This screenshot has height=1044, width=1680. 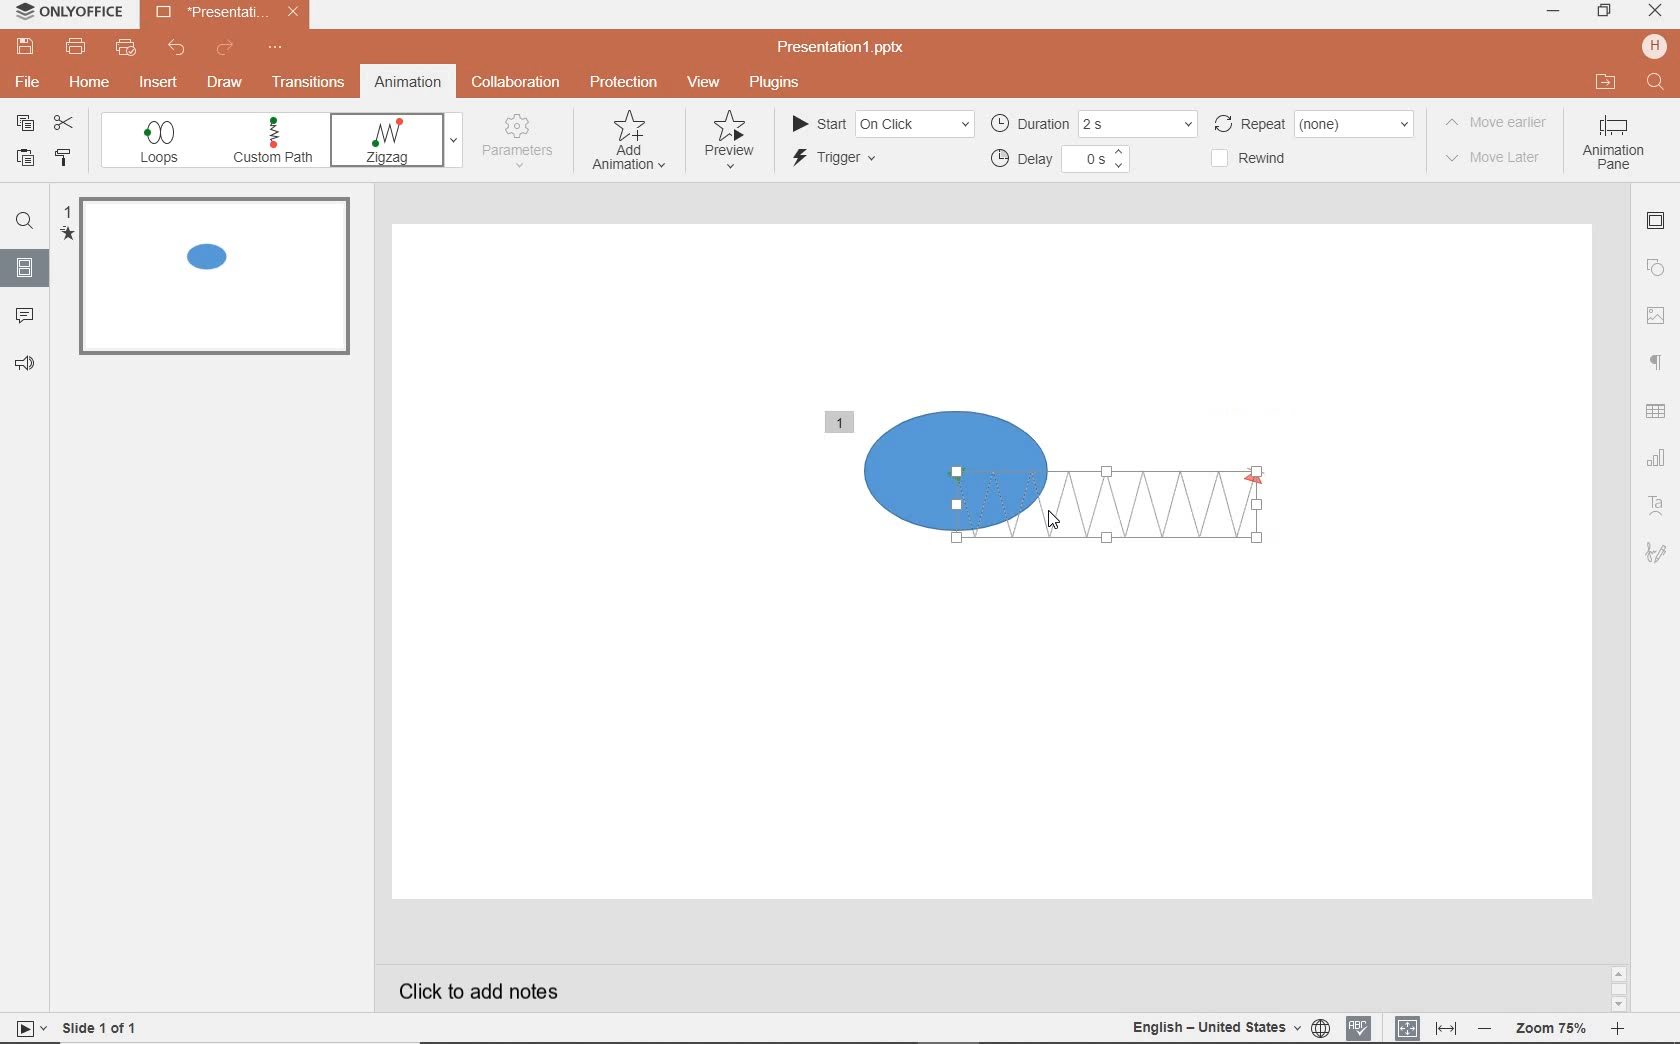 What do you see at coordinates (727, 145) in the screenshot?
I see `preview` at bounding box center [727, 145].